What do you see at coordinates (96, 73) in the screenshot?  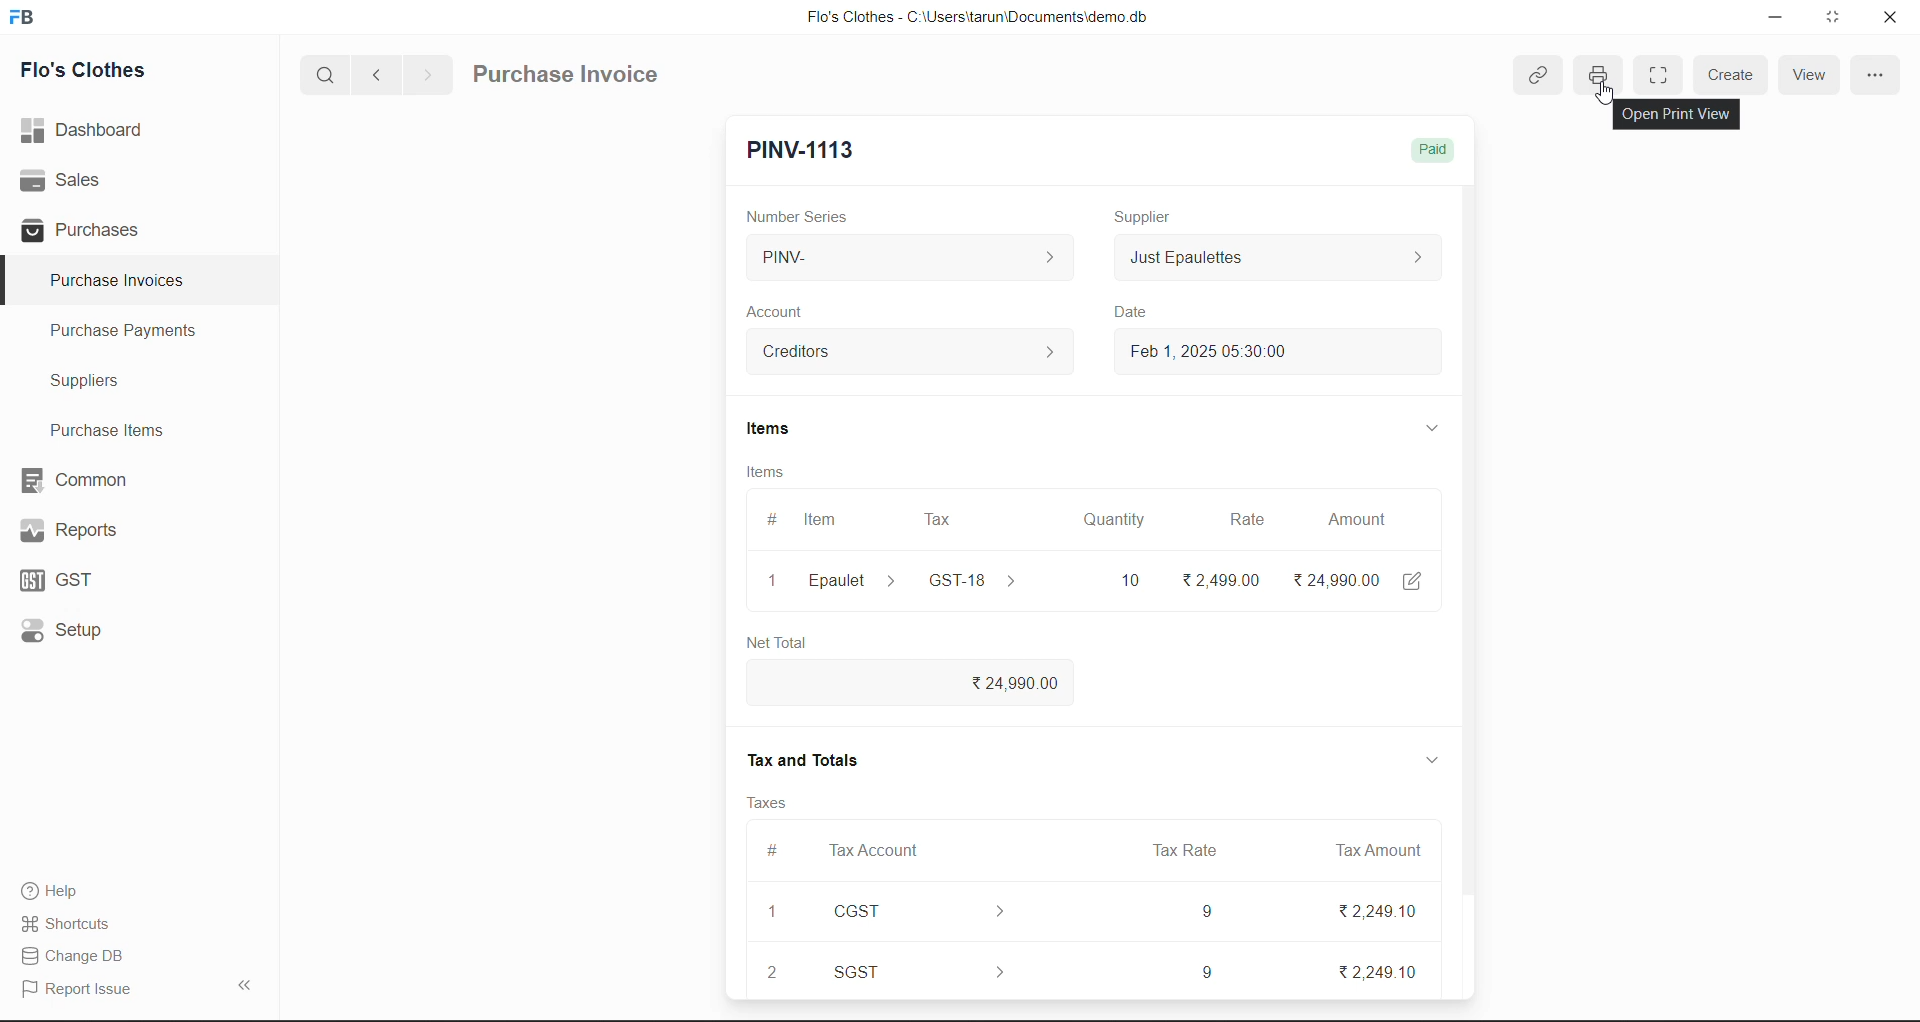 I see `Flo's Clothes` at bounding box center [96, 73].